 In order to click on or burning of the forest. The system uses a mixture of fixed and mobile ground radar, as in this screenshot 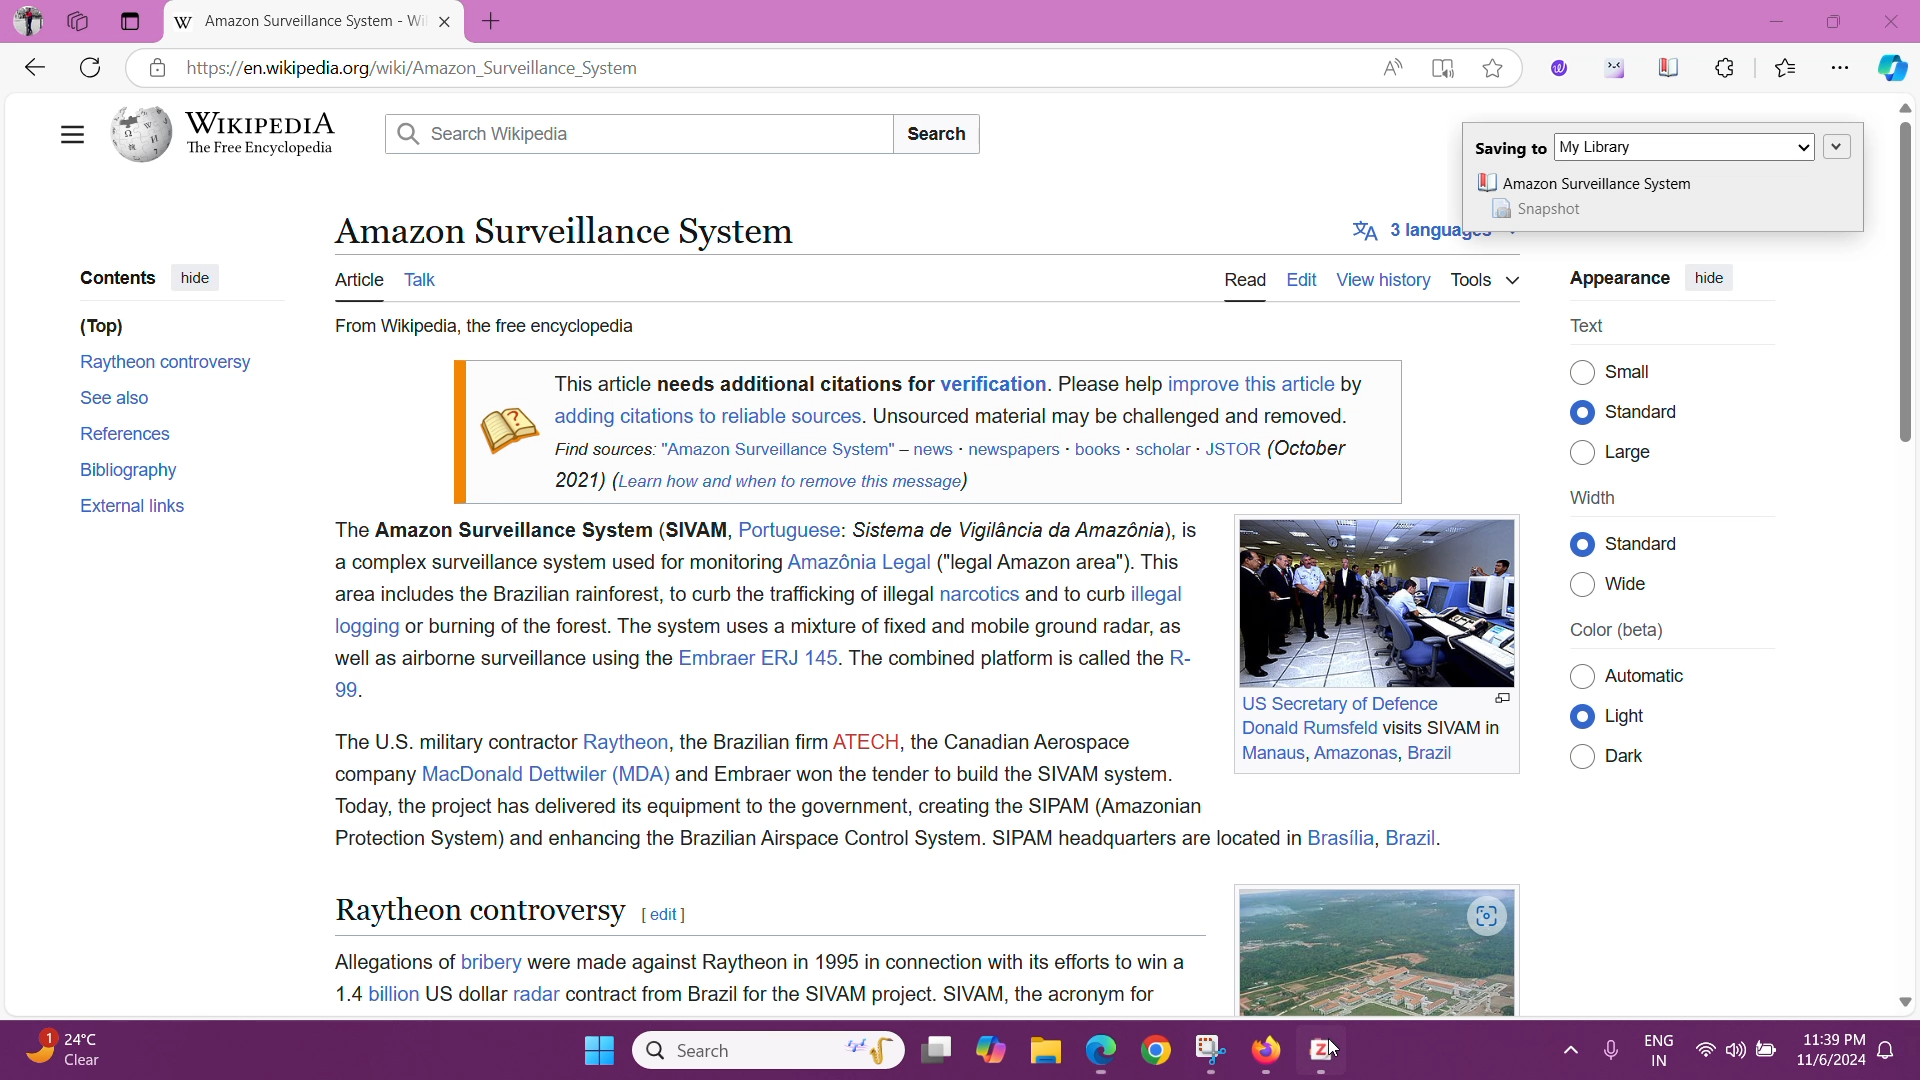, I will do `click(798, 624)`.